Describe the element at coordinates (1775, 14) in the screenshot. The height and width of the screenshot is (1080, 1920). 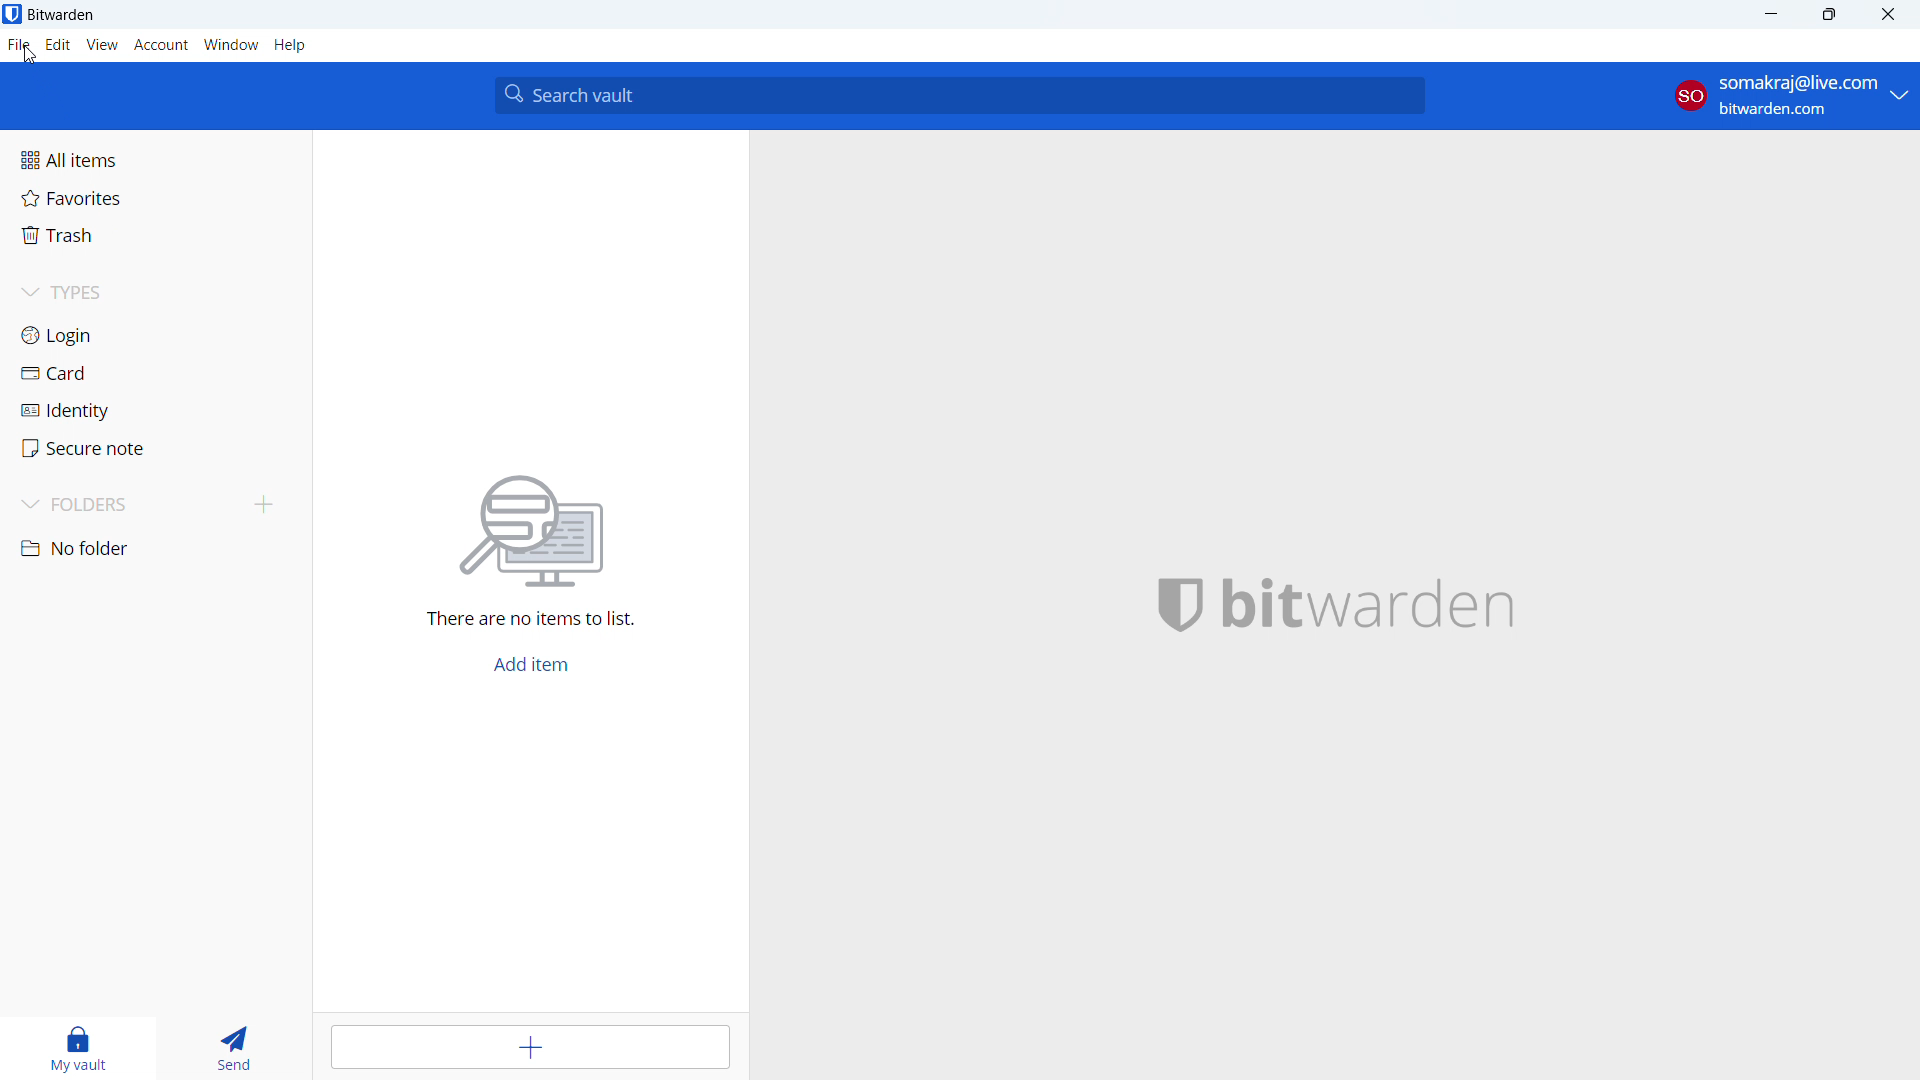
I see `minimize` at that location.